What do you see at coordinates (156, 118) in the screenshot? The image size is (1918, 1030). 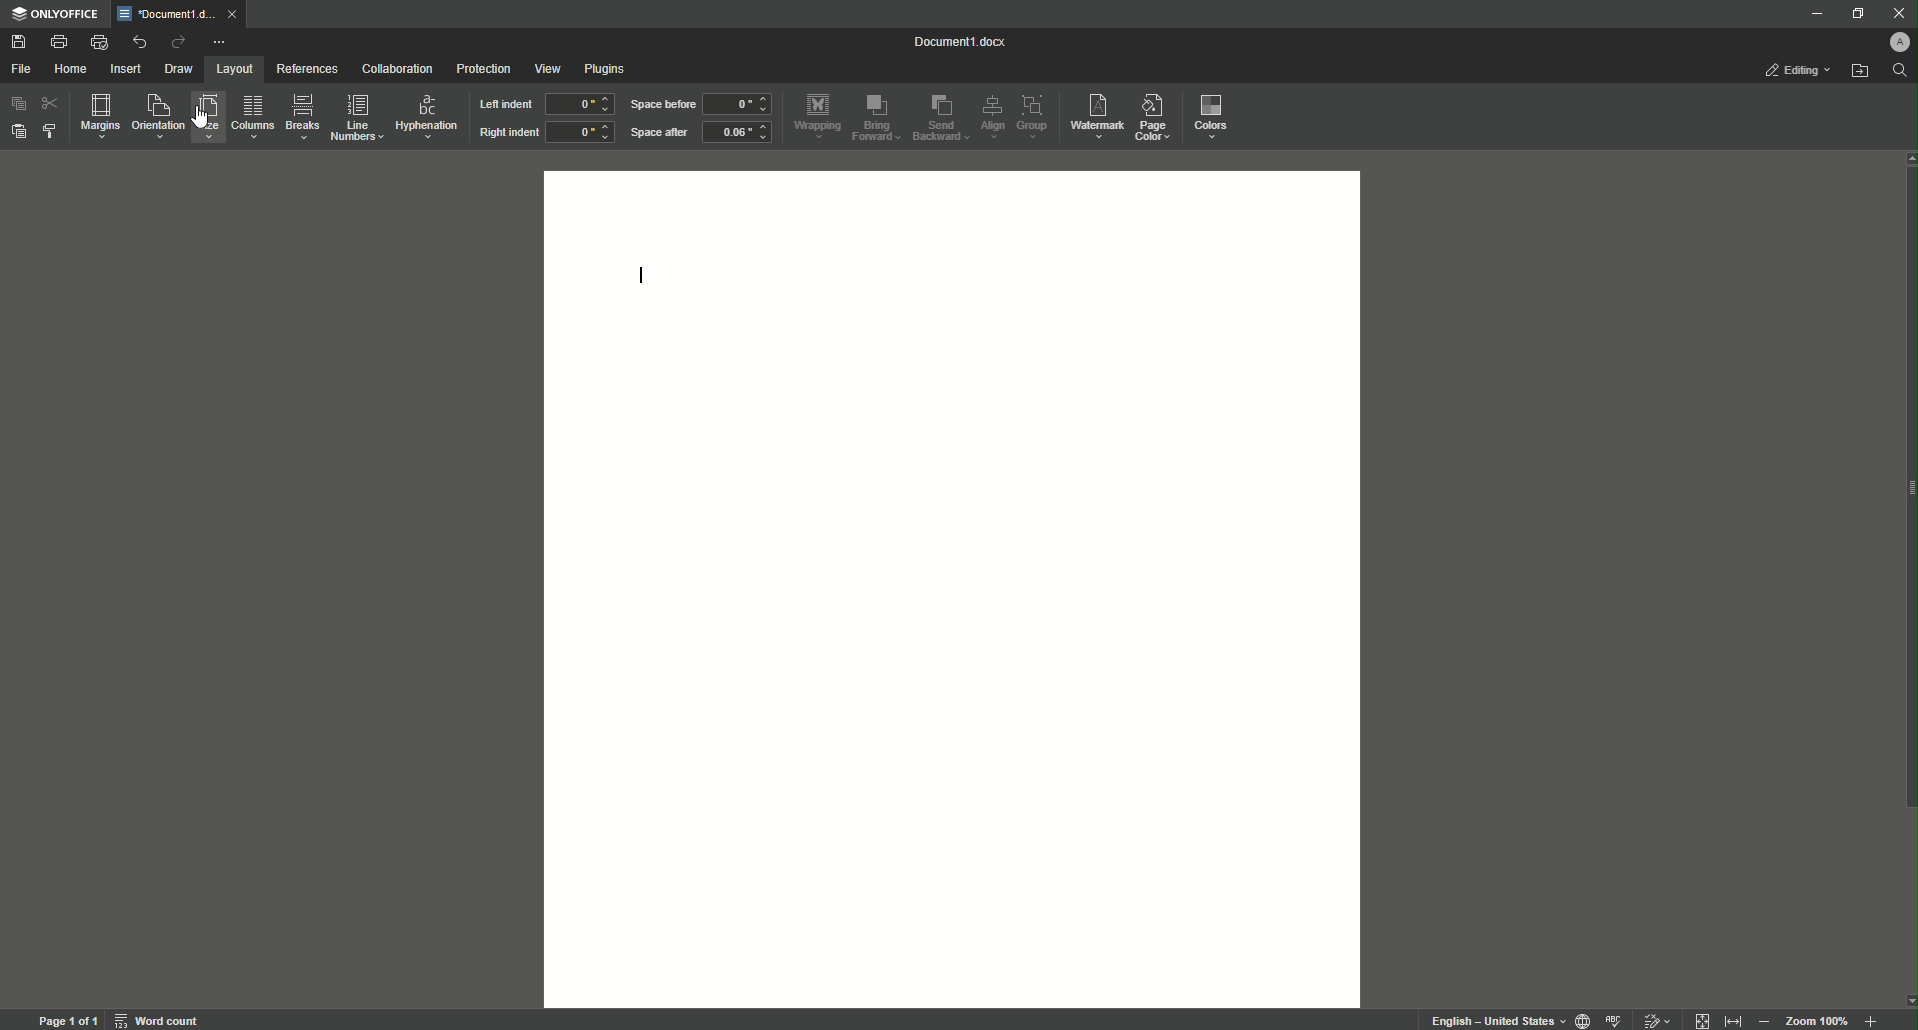 I see `Orientation` at bounding box center [156, 118].